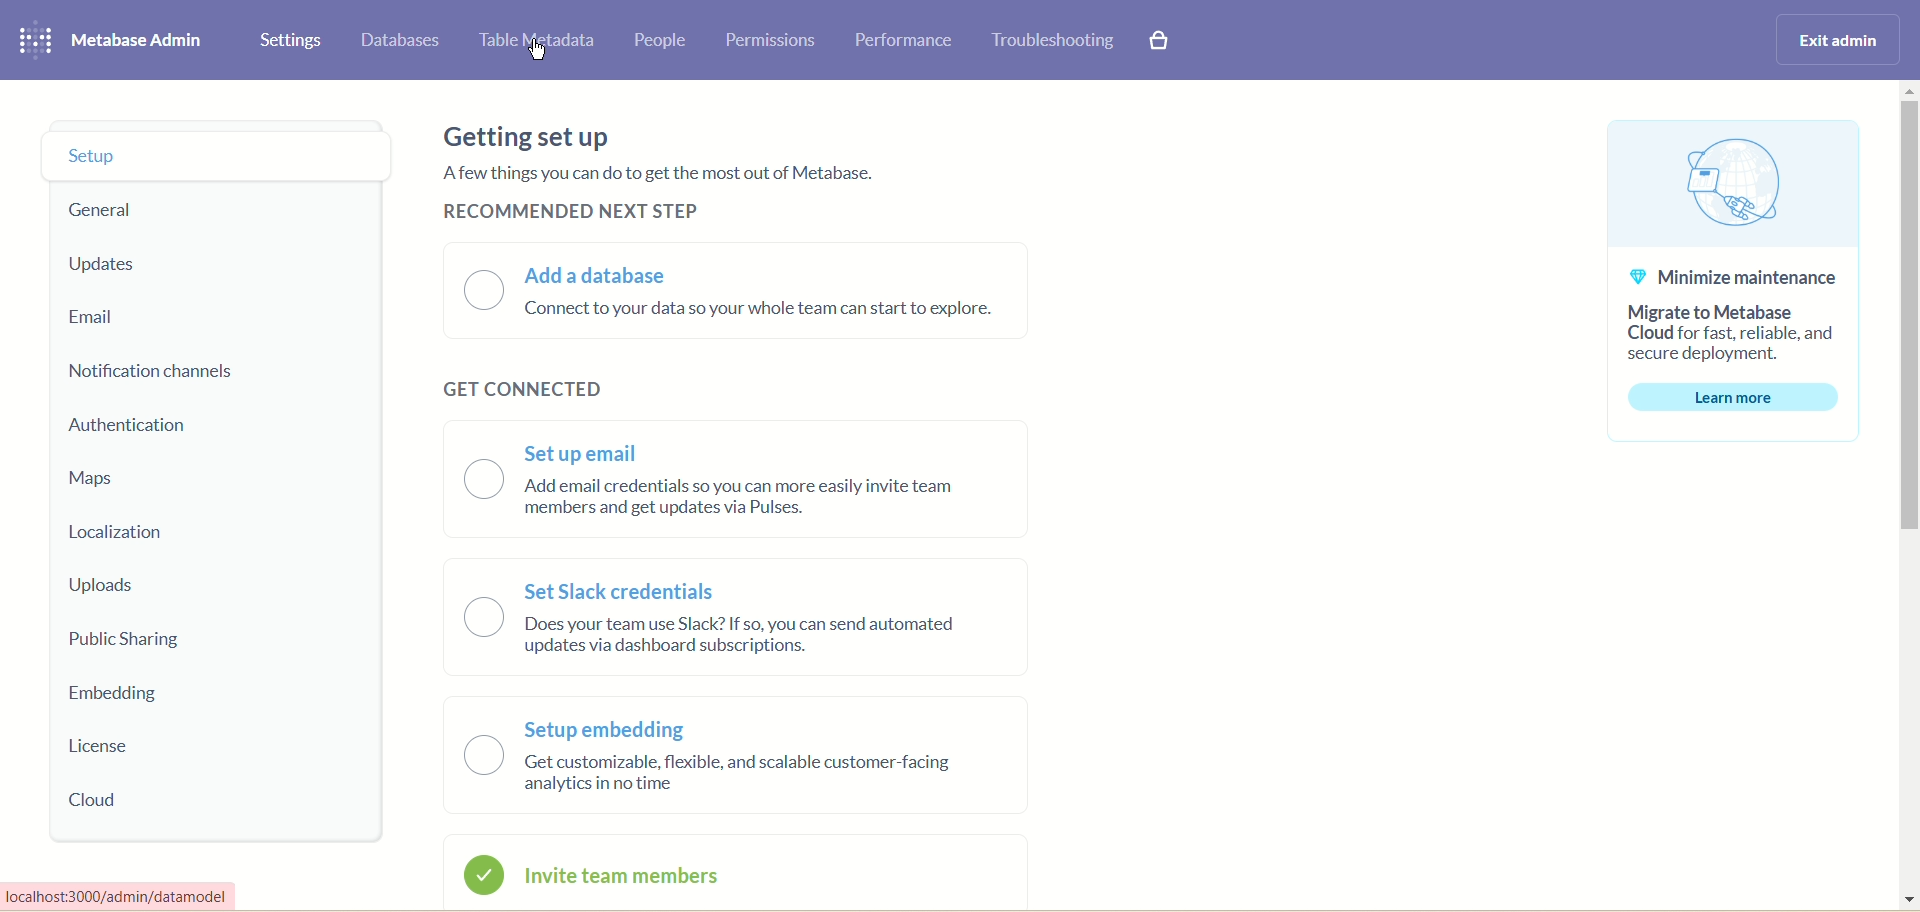  What do you see at coordinates (113, 694) in the screenshot?
I see `embedding` at bounding box center [113, 694].